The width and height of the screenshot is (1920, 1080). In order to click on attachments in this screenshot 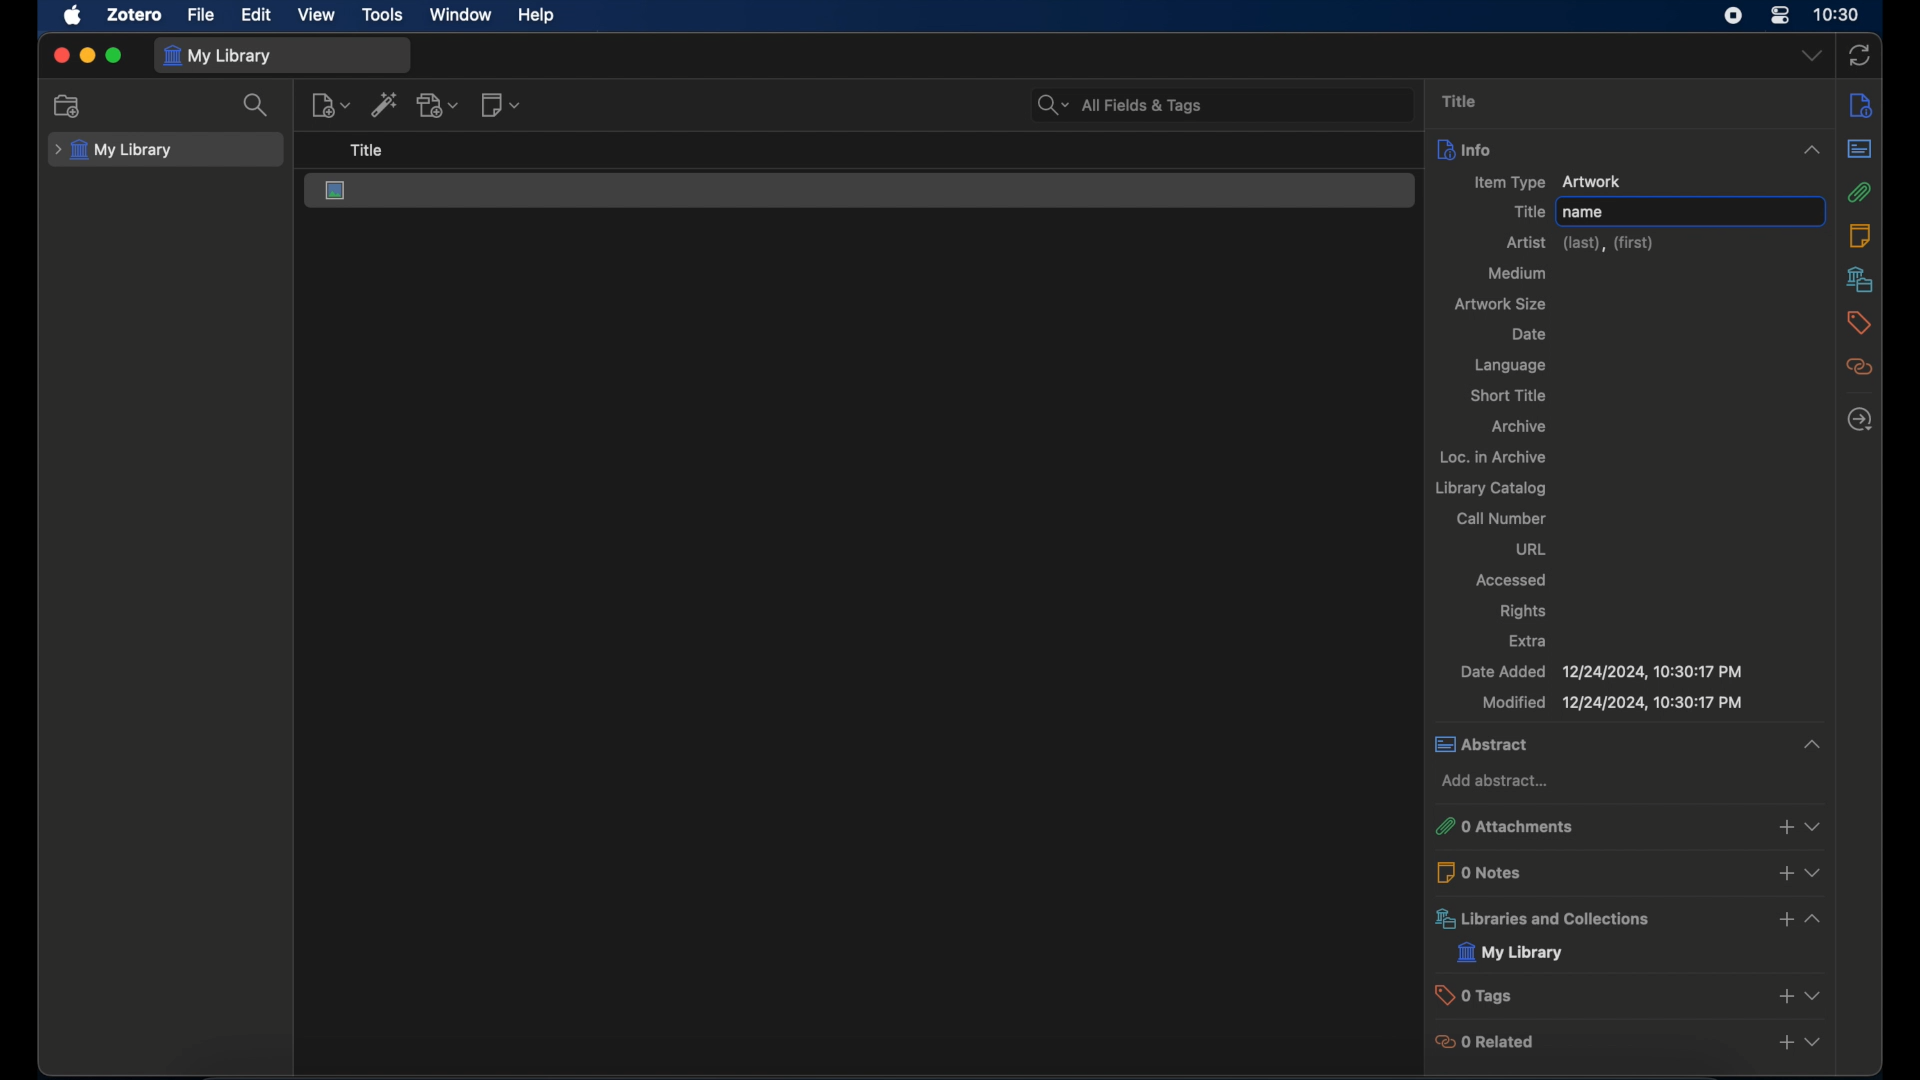, I will do `click(1860, 192)`.